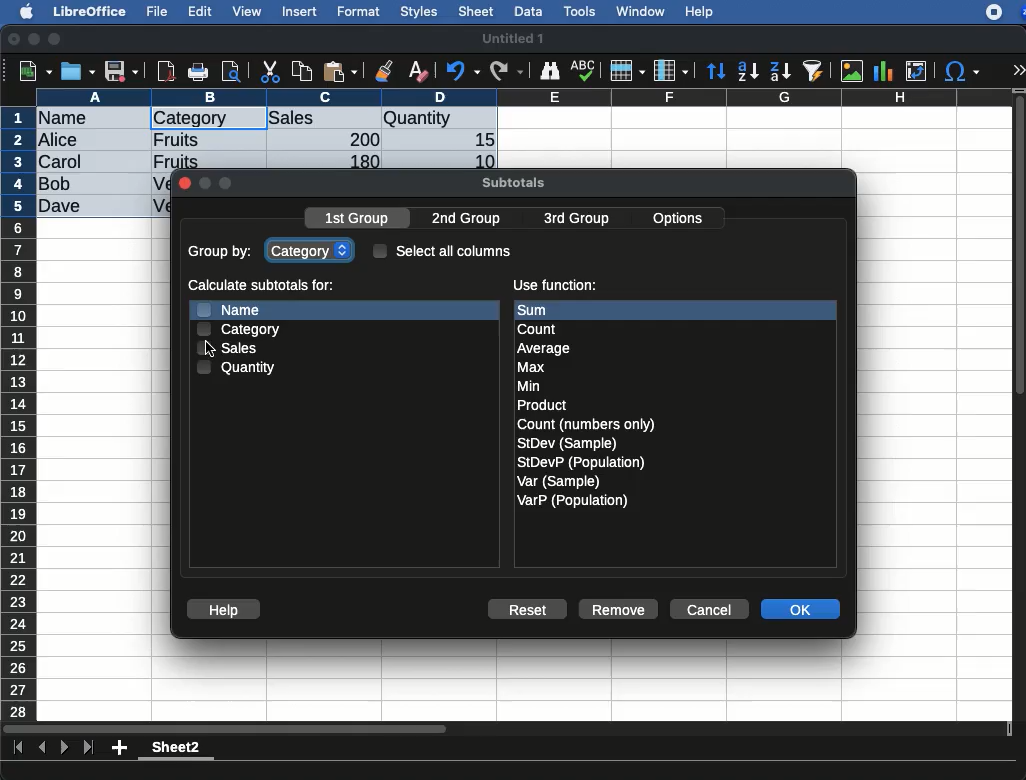  What do you see at coordinates (814, 70) in the screenshot?
I see `autofilter` at bounding box center [814, 70].